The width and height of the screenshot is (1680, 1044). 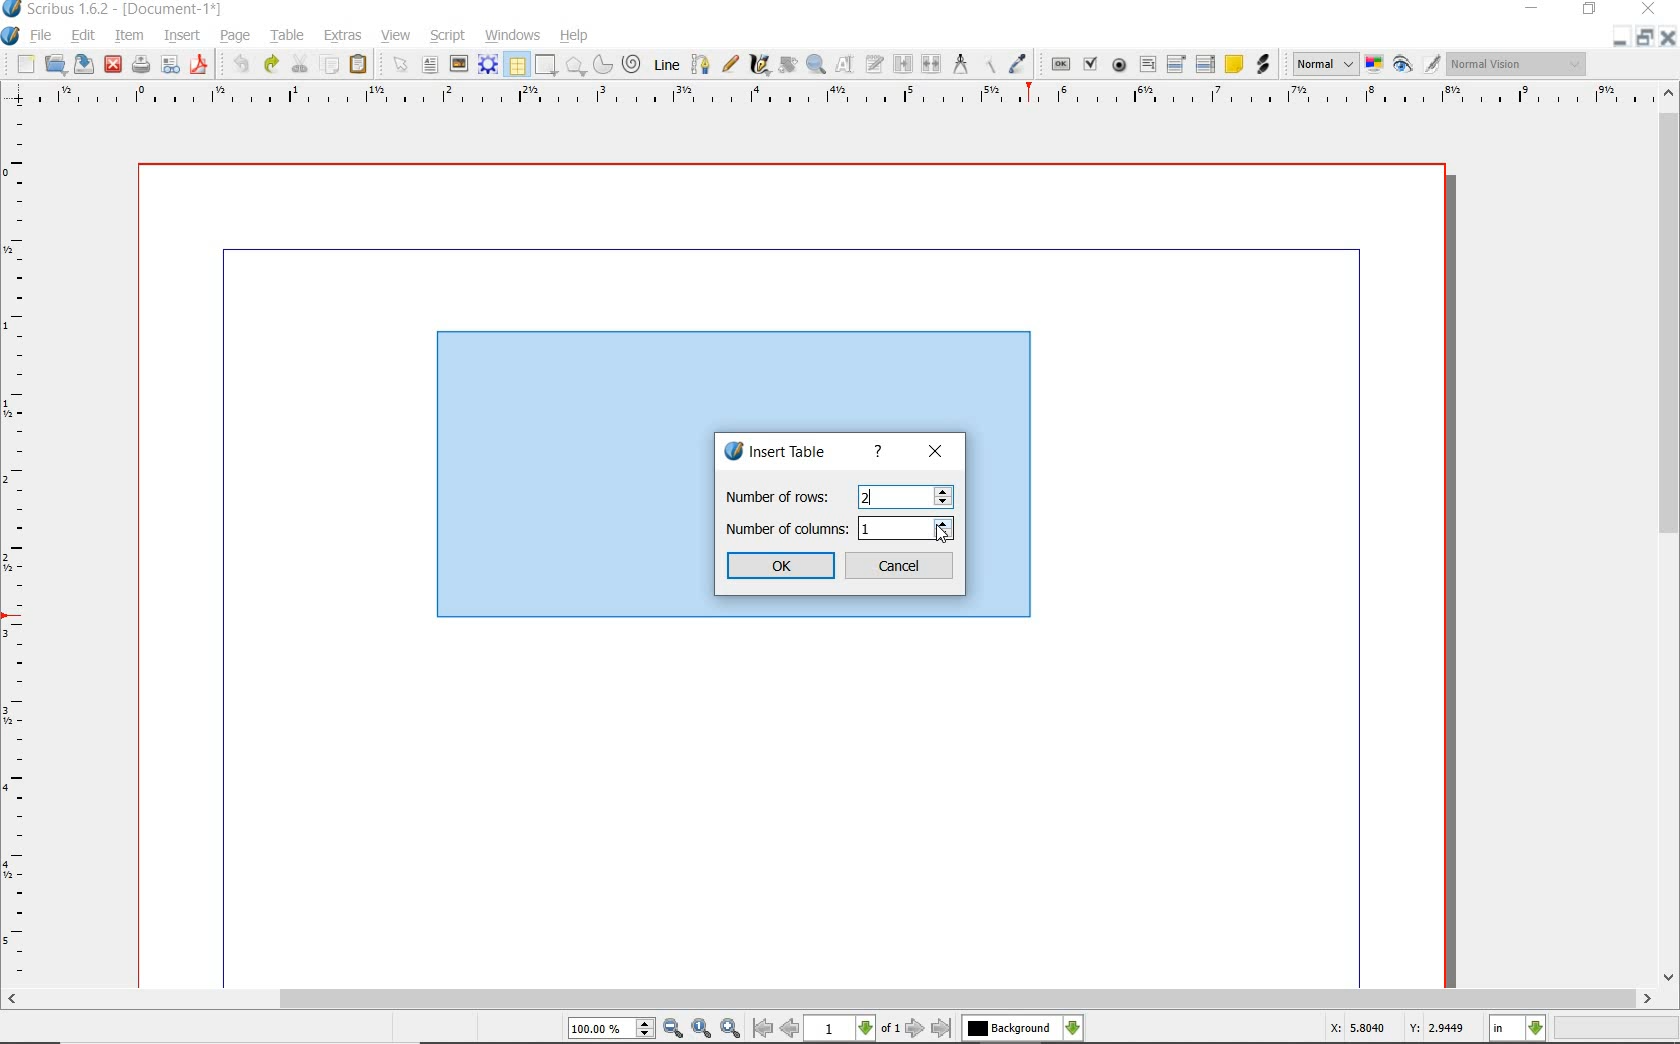 What do you see at coordinates (1235, 65) in the screenshot?
I see `text annotation` at bounding box center [1235, 65].